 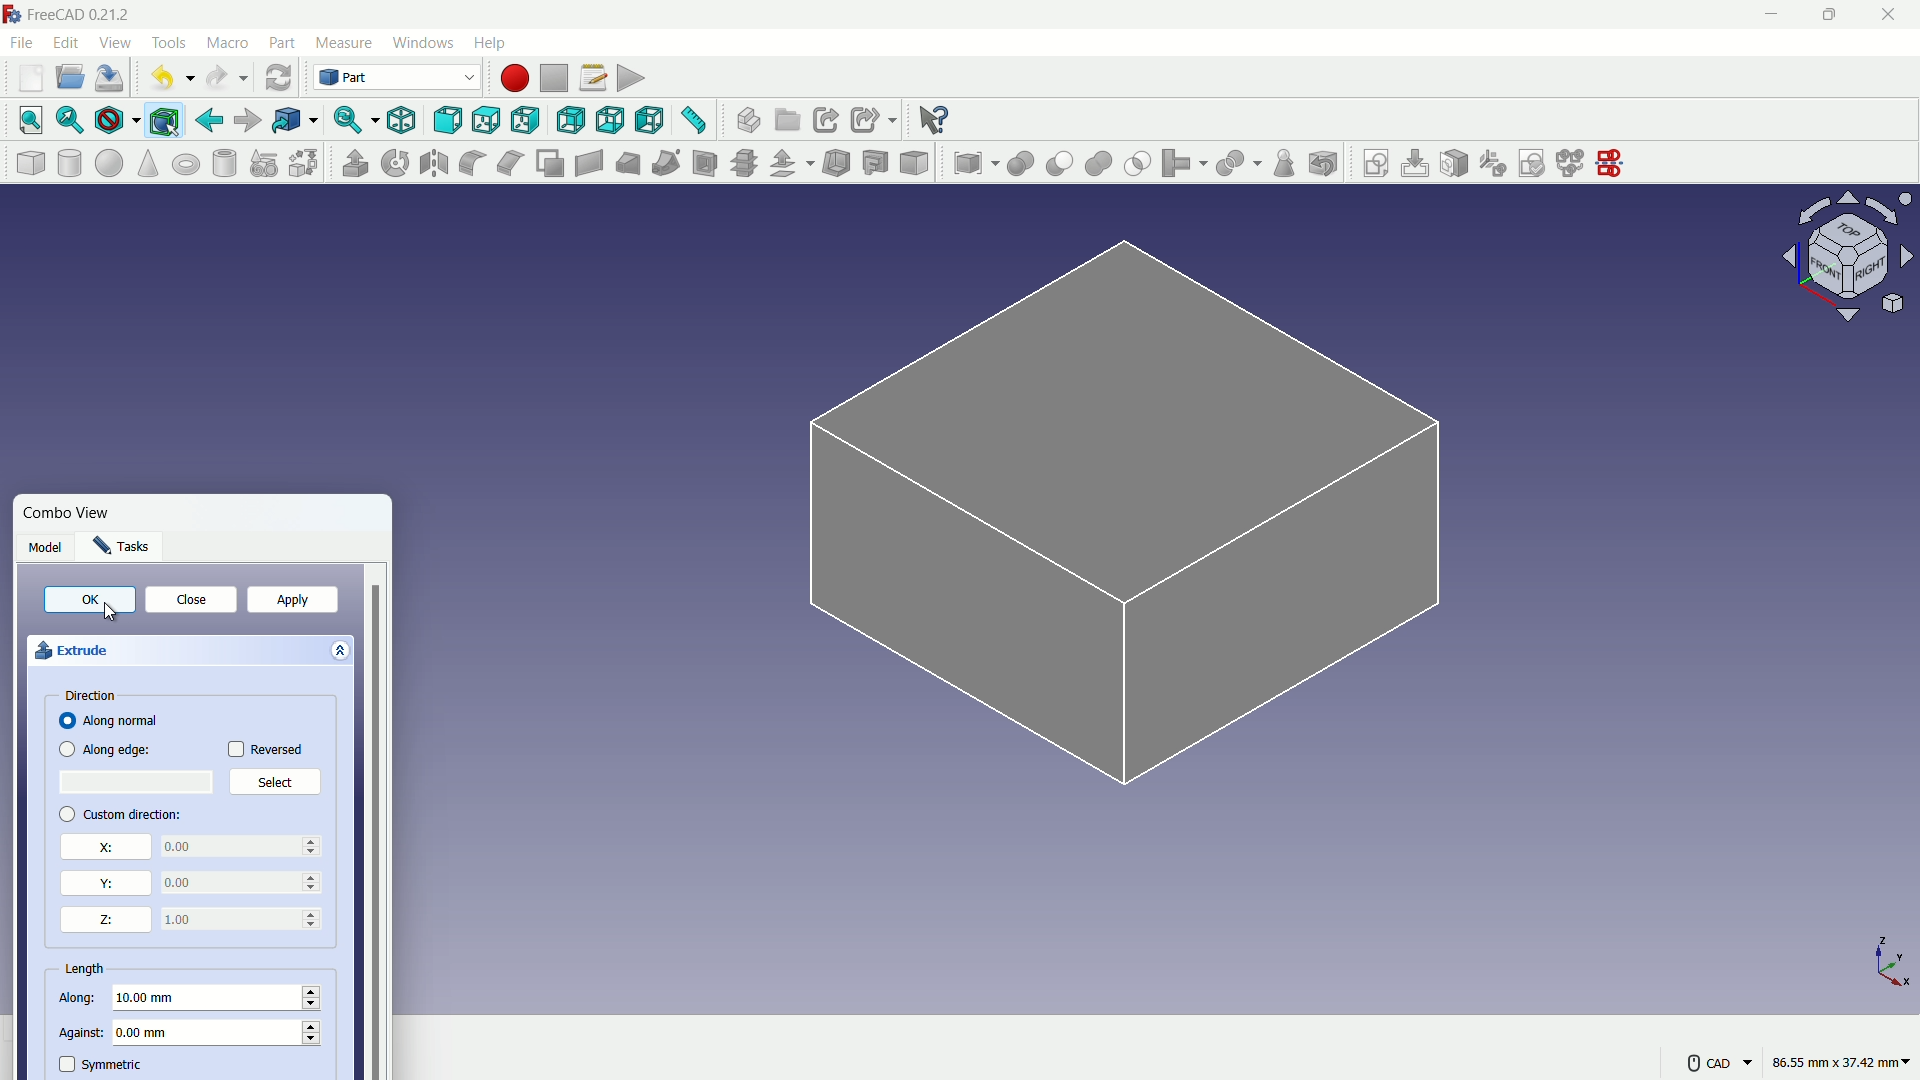 I want to click on fit selection, so click(x=73, y=119).